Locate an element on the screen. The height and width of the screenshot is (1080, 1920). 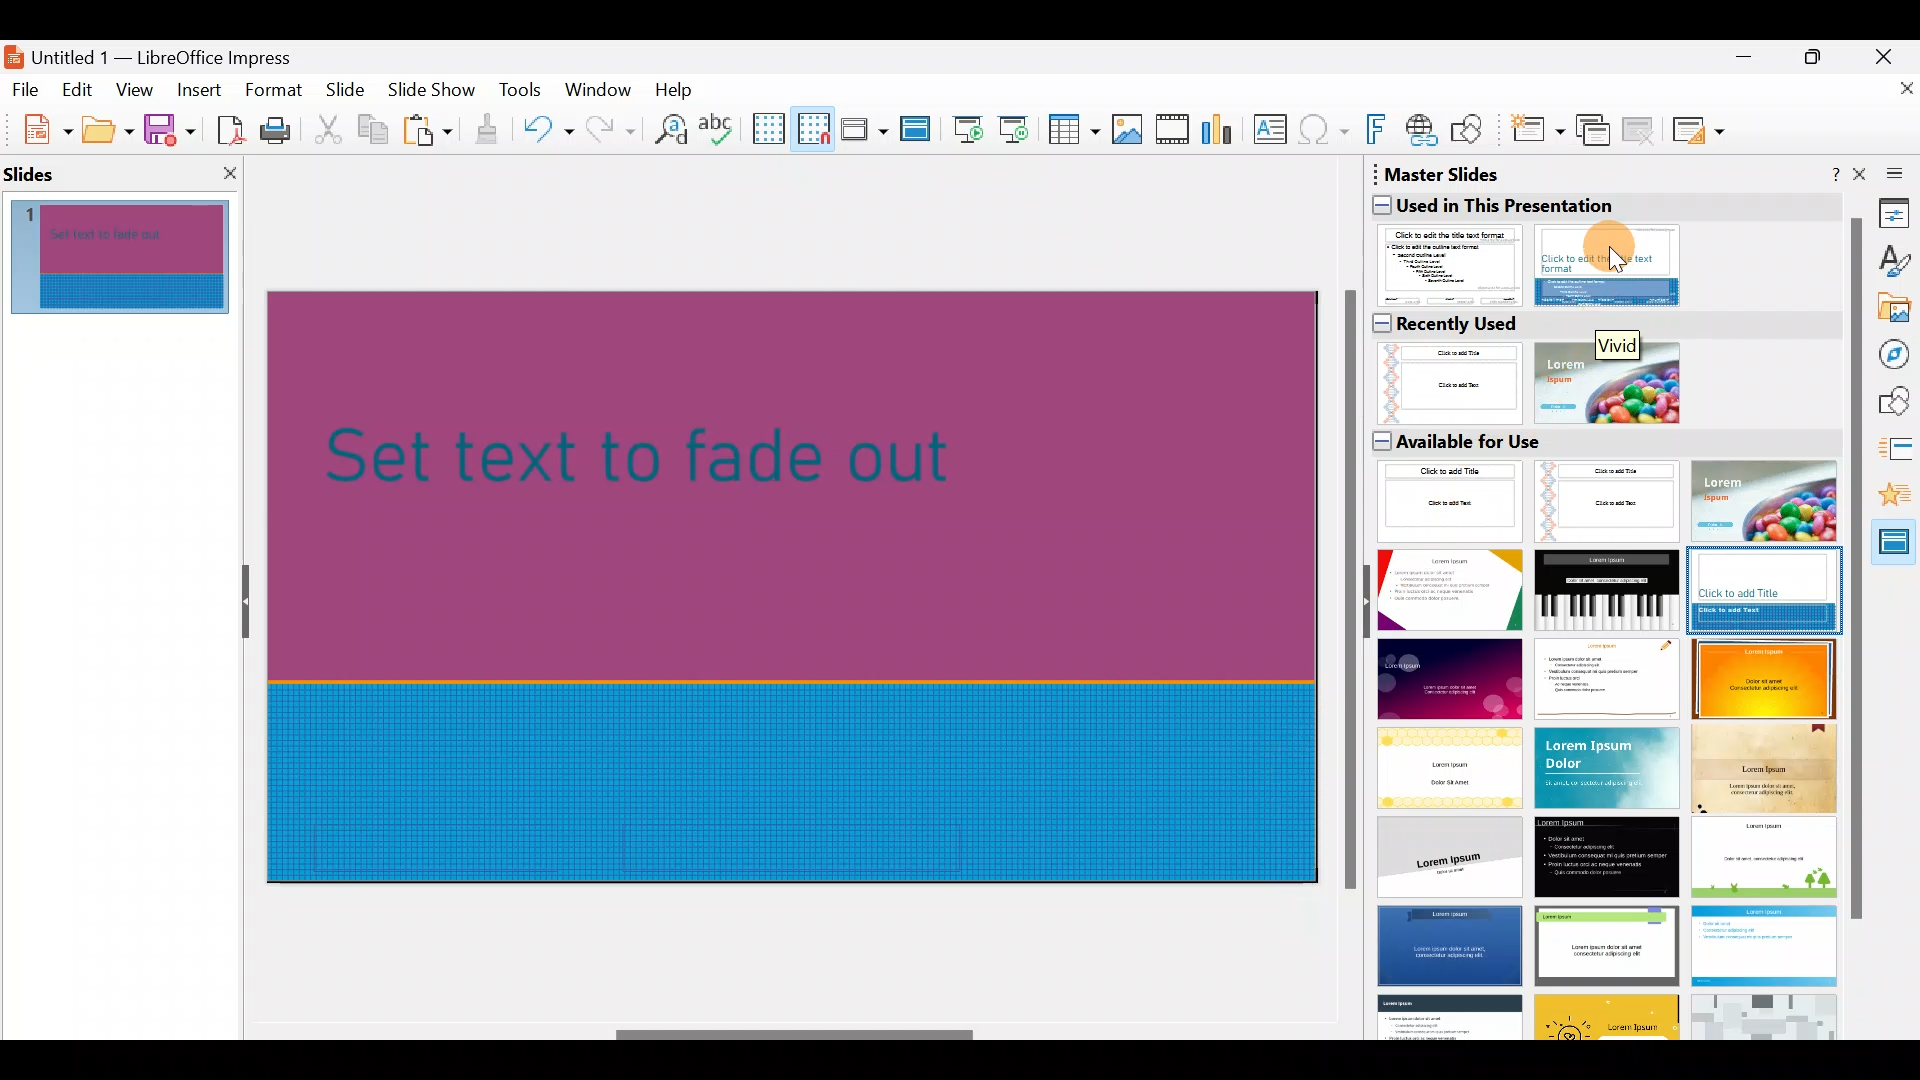
Delete slide is located at coordinates (1642, 129).